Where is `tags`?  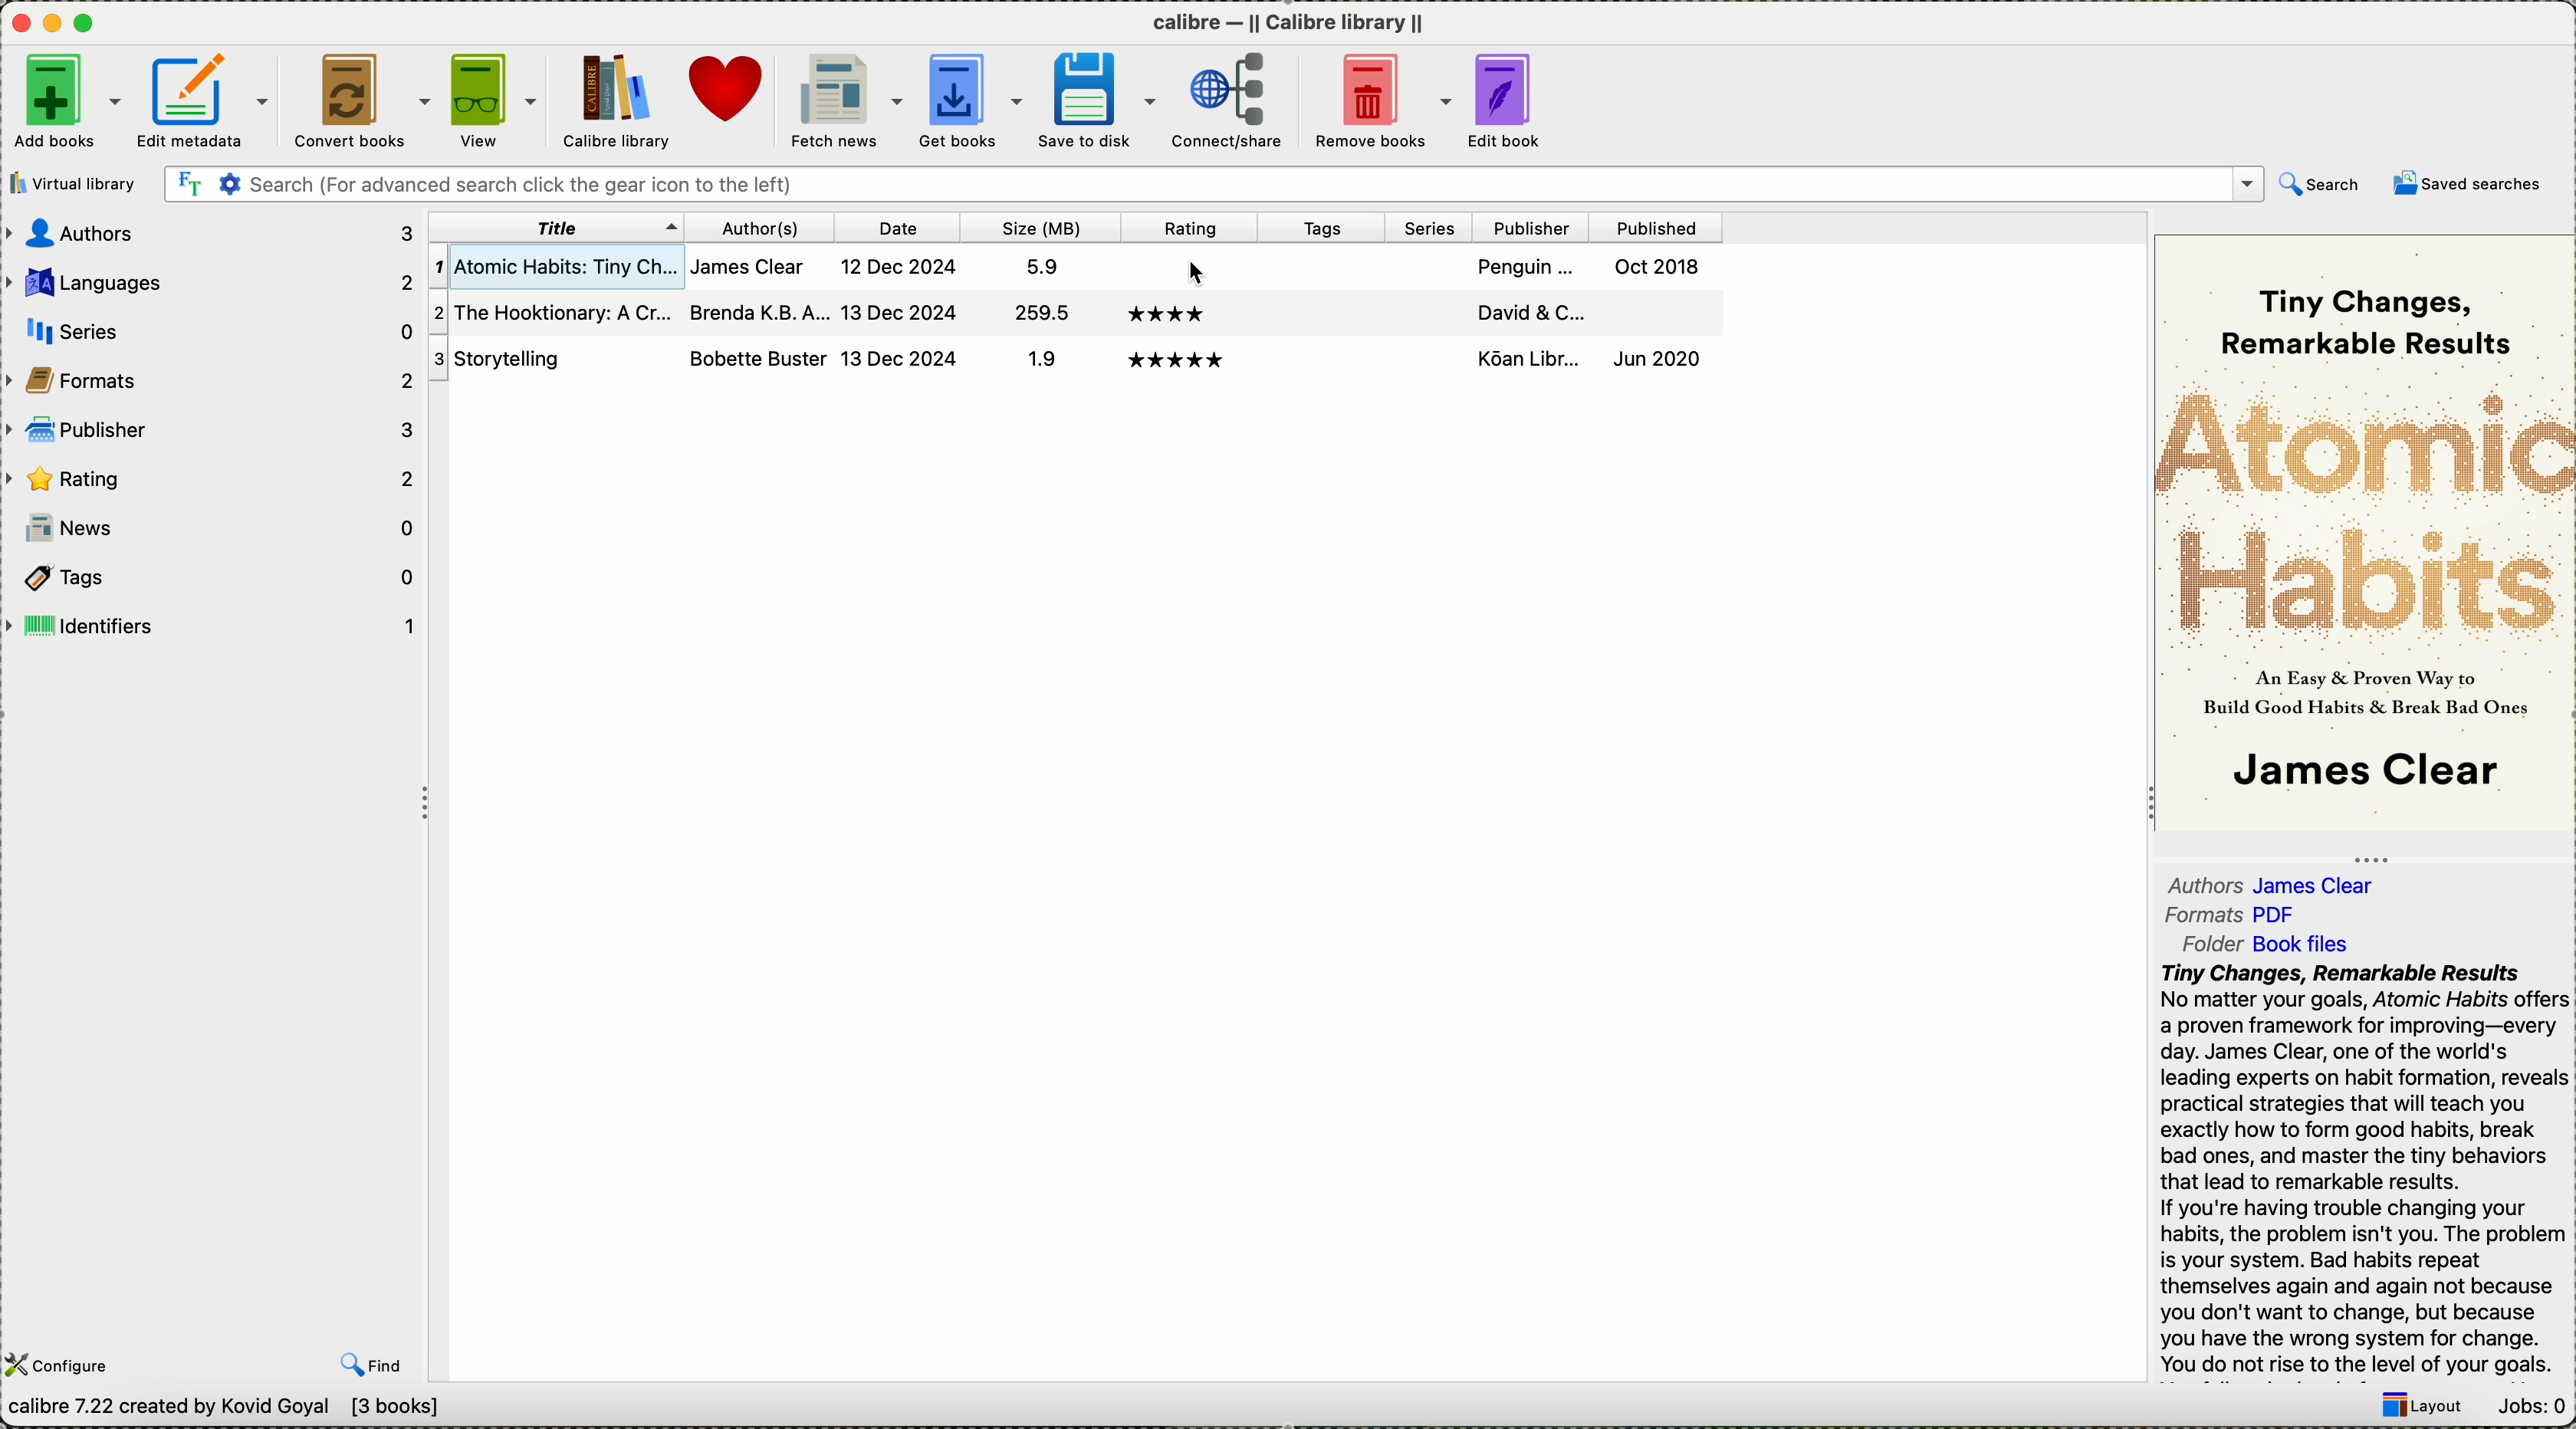 tags is located at coordinates (212, 577).